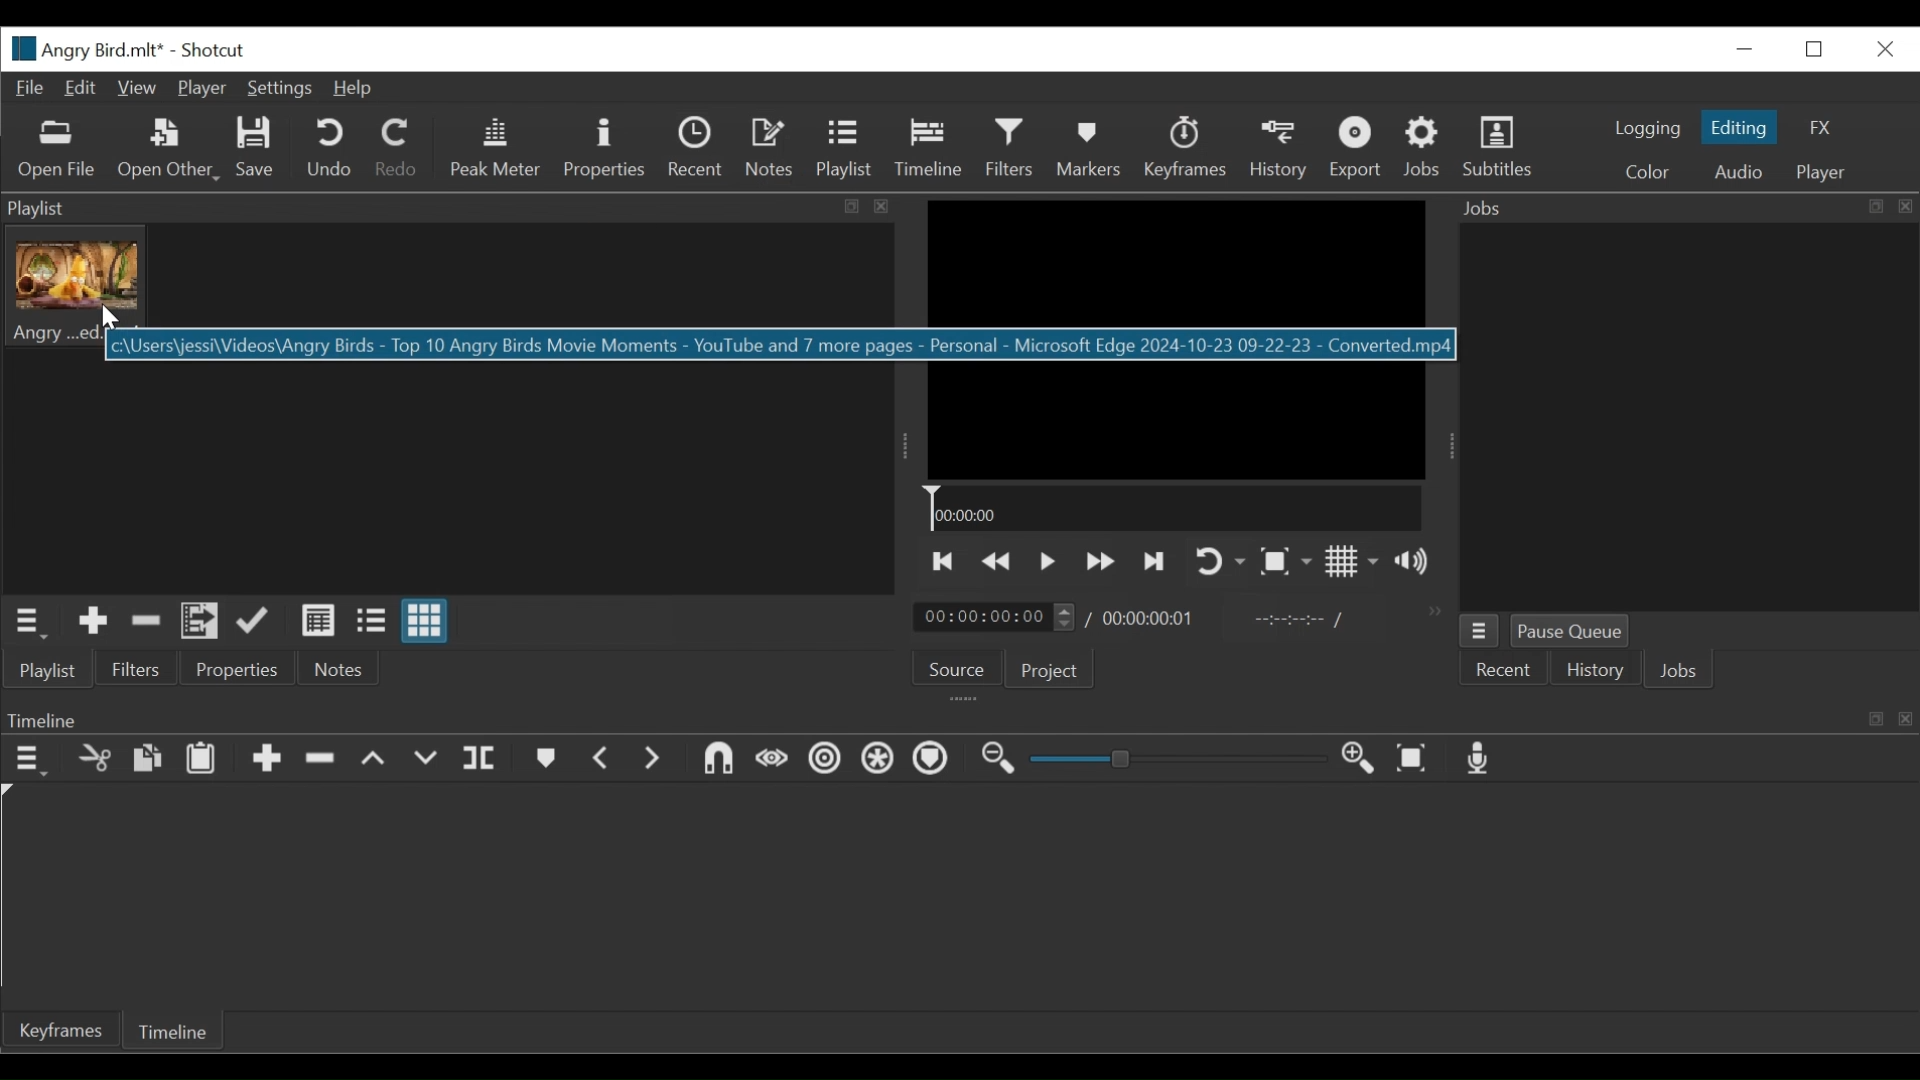  What do you see at coordinates (56, 150) in the screenshot?
I see `Open File` at bounding box center [56, 150].